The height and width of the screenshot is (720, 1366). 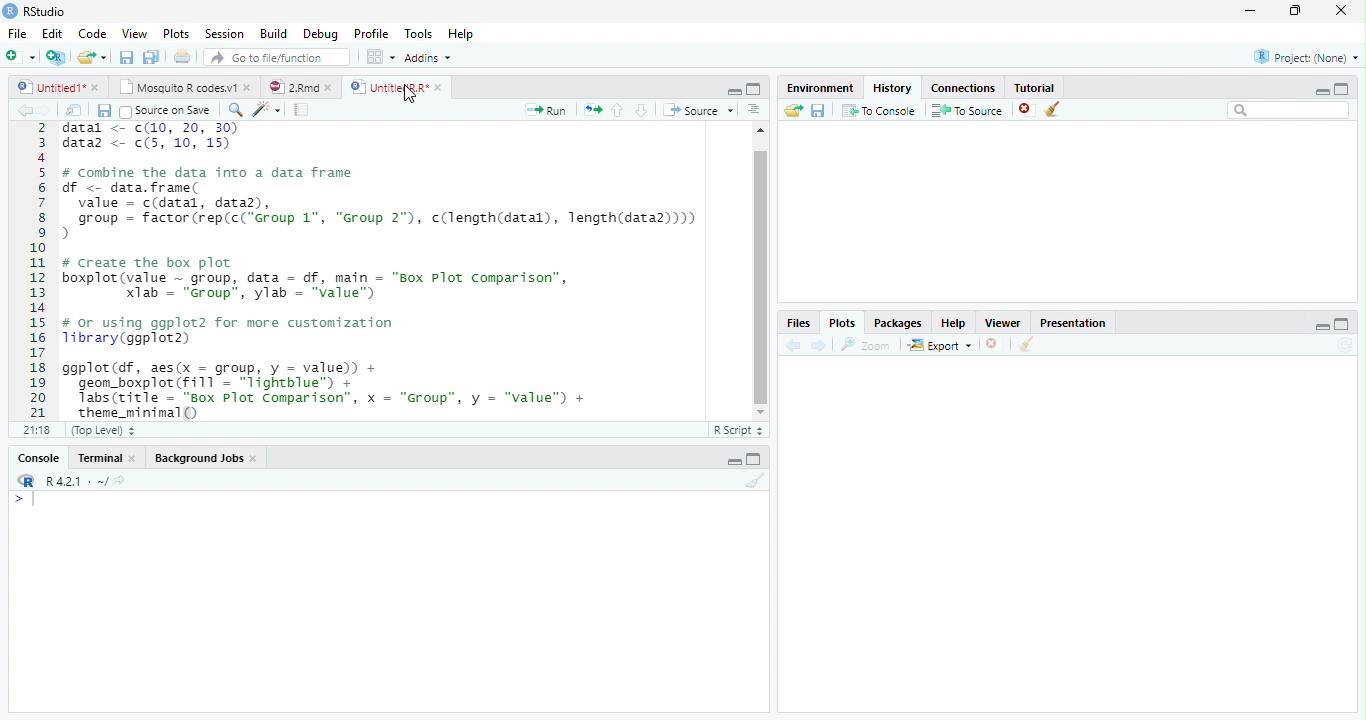 I want to click on Re-run the previous code region, so click(x=592, y=110).